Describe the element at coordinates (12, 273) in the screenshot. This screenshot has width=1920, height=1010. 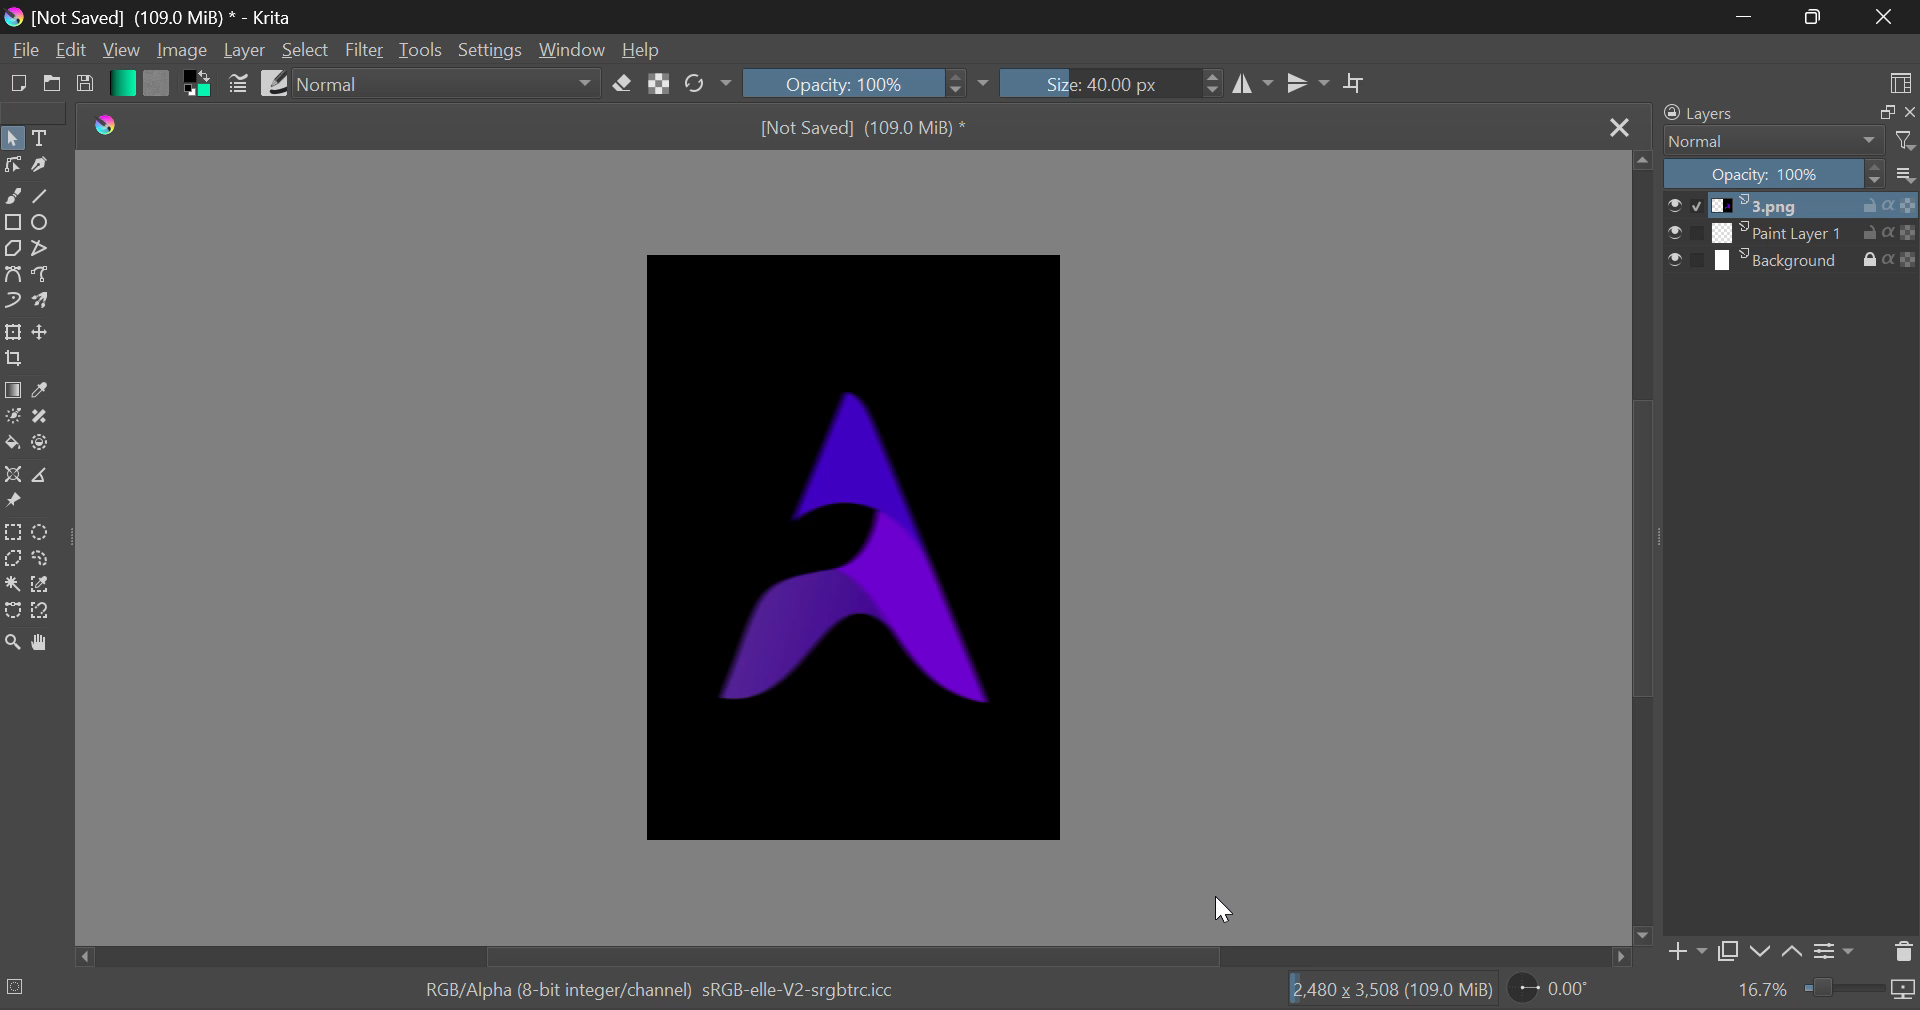
I see `Bezier Curve` at that location.